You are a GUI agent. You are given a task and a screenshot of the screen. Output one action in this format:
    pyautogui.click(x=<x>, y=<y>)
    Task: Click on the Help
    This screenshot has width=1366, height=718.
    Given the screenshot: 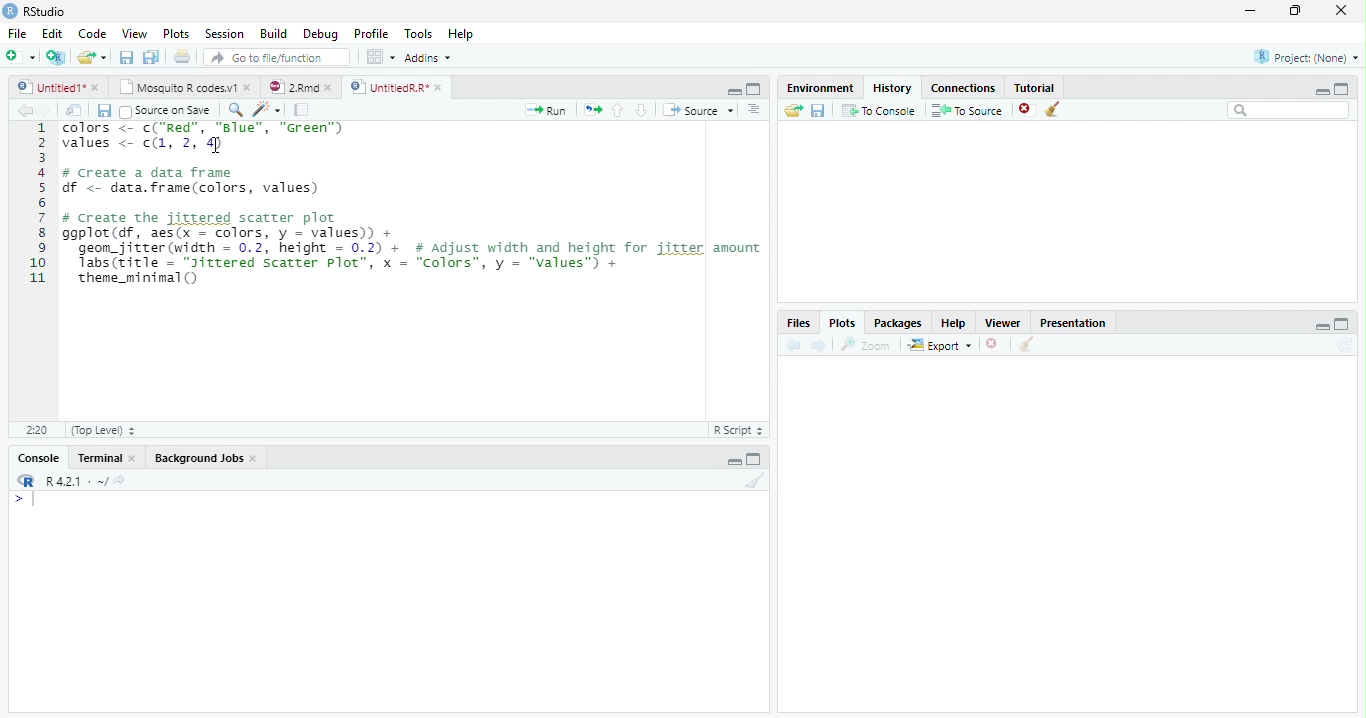 What is the action you would take?
    pyautogui.click(x=954, y=323)
    